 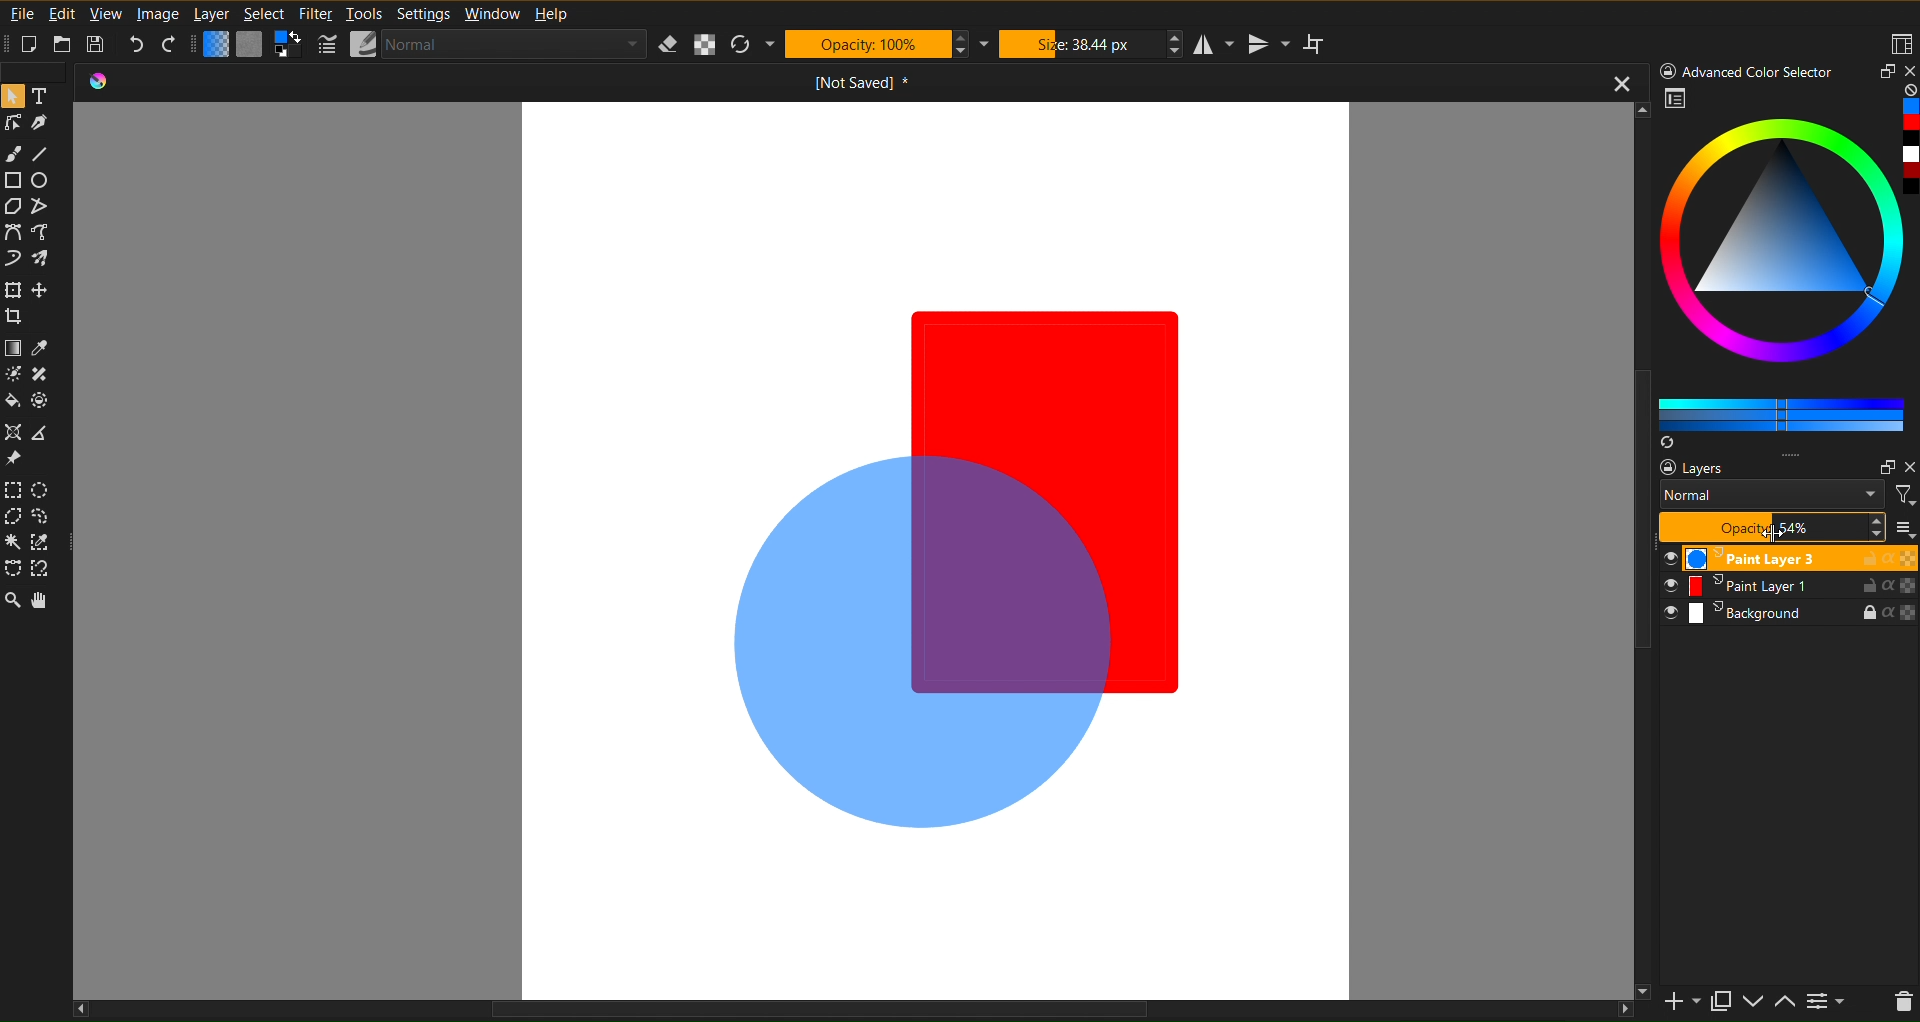 What do you see at coordinates (158, 12) in the screenshot?
I see `Image` at bounding box center [158, 12].